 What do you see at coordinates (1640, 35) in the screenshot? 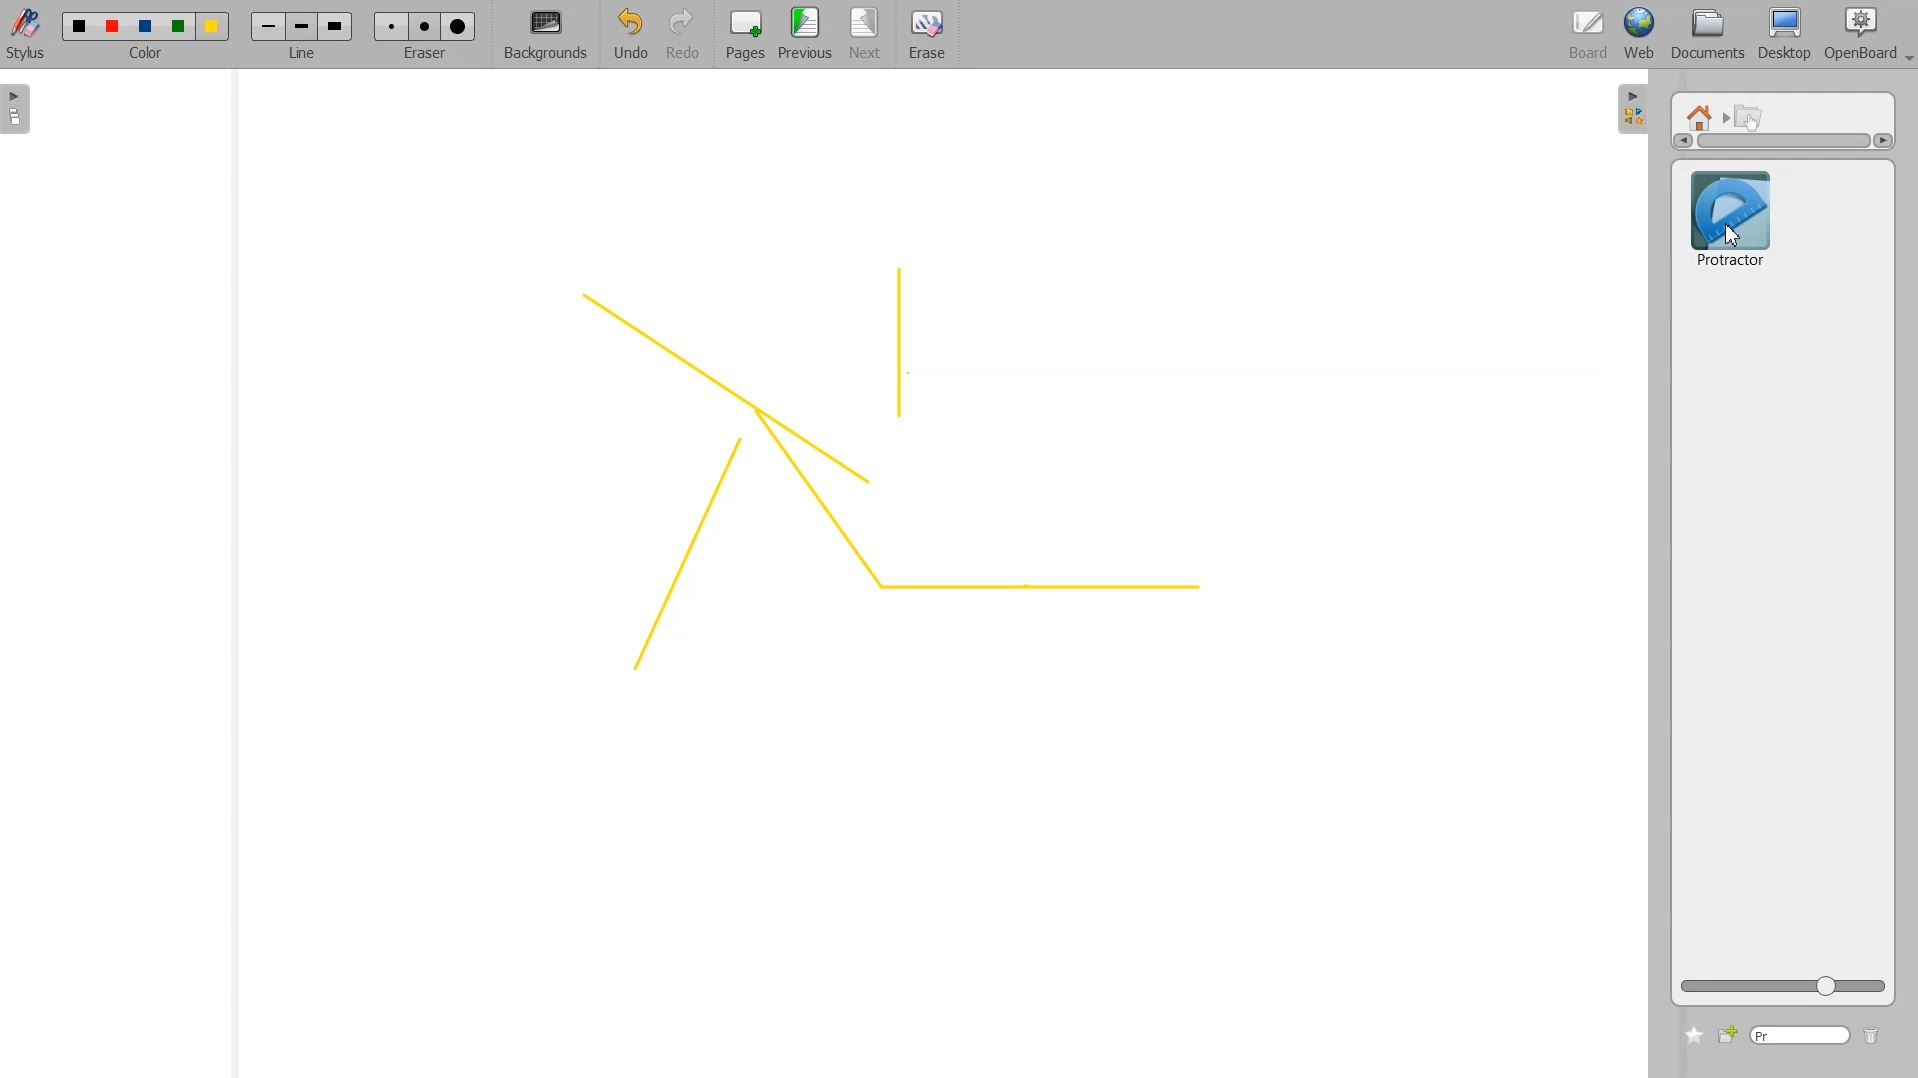
I see `Web` at bounding box center [1640, 35].